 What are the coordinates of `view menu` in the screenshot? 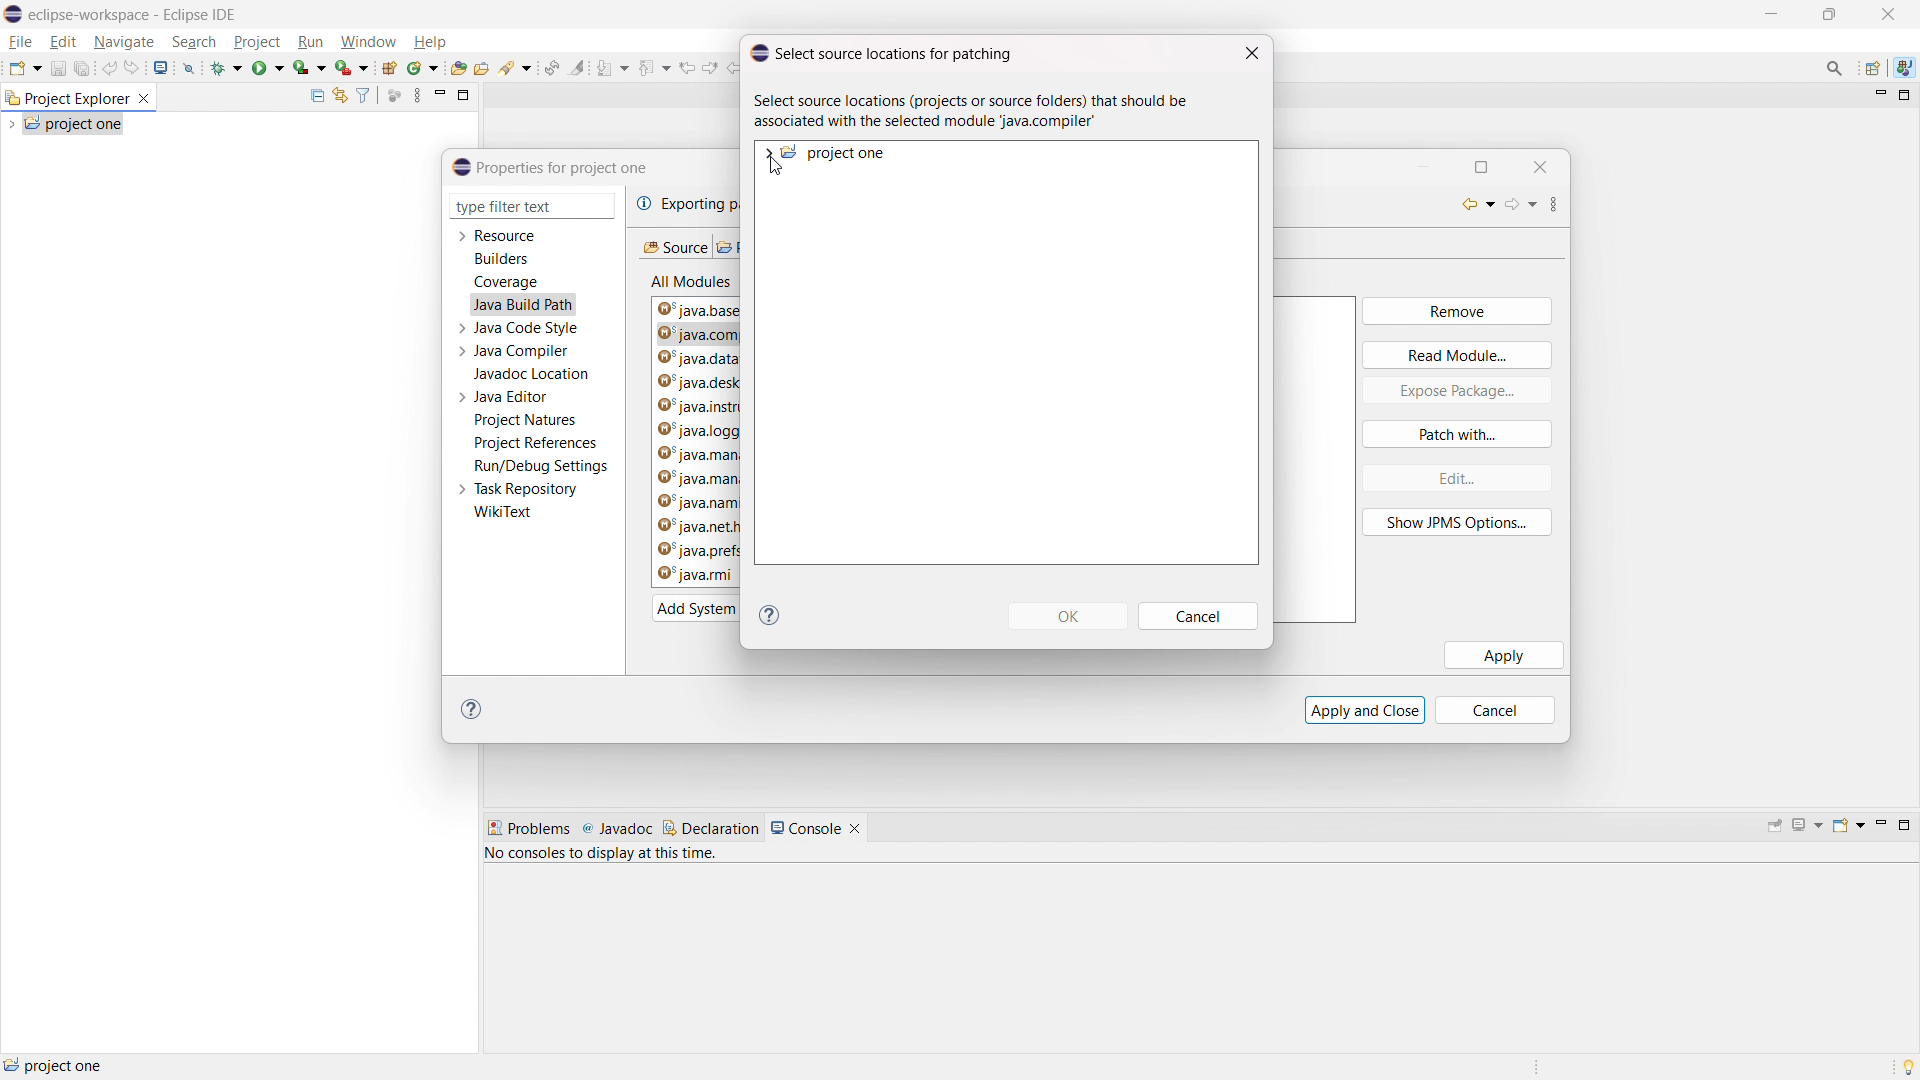 It's located at (417, 95).